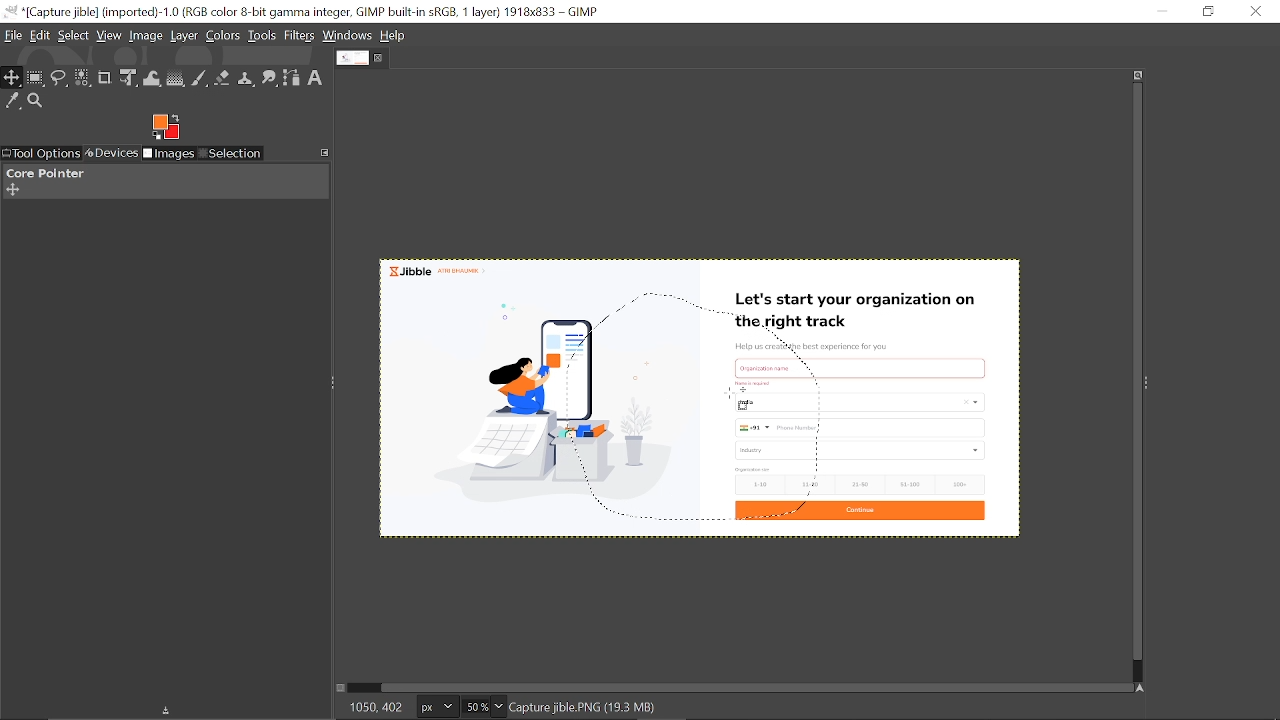 The width and height of the screenshot is (1280, 720). What do you see at coordinates (326, 151) in the screenshot?
I see `Configure this tab` at bounding box center [326, 151].